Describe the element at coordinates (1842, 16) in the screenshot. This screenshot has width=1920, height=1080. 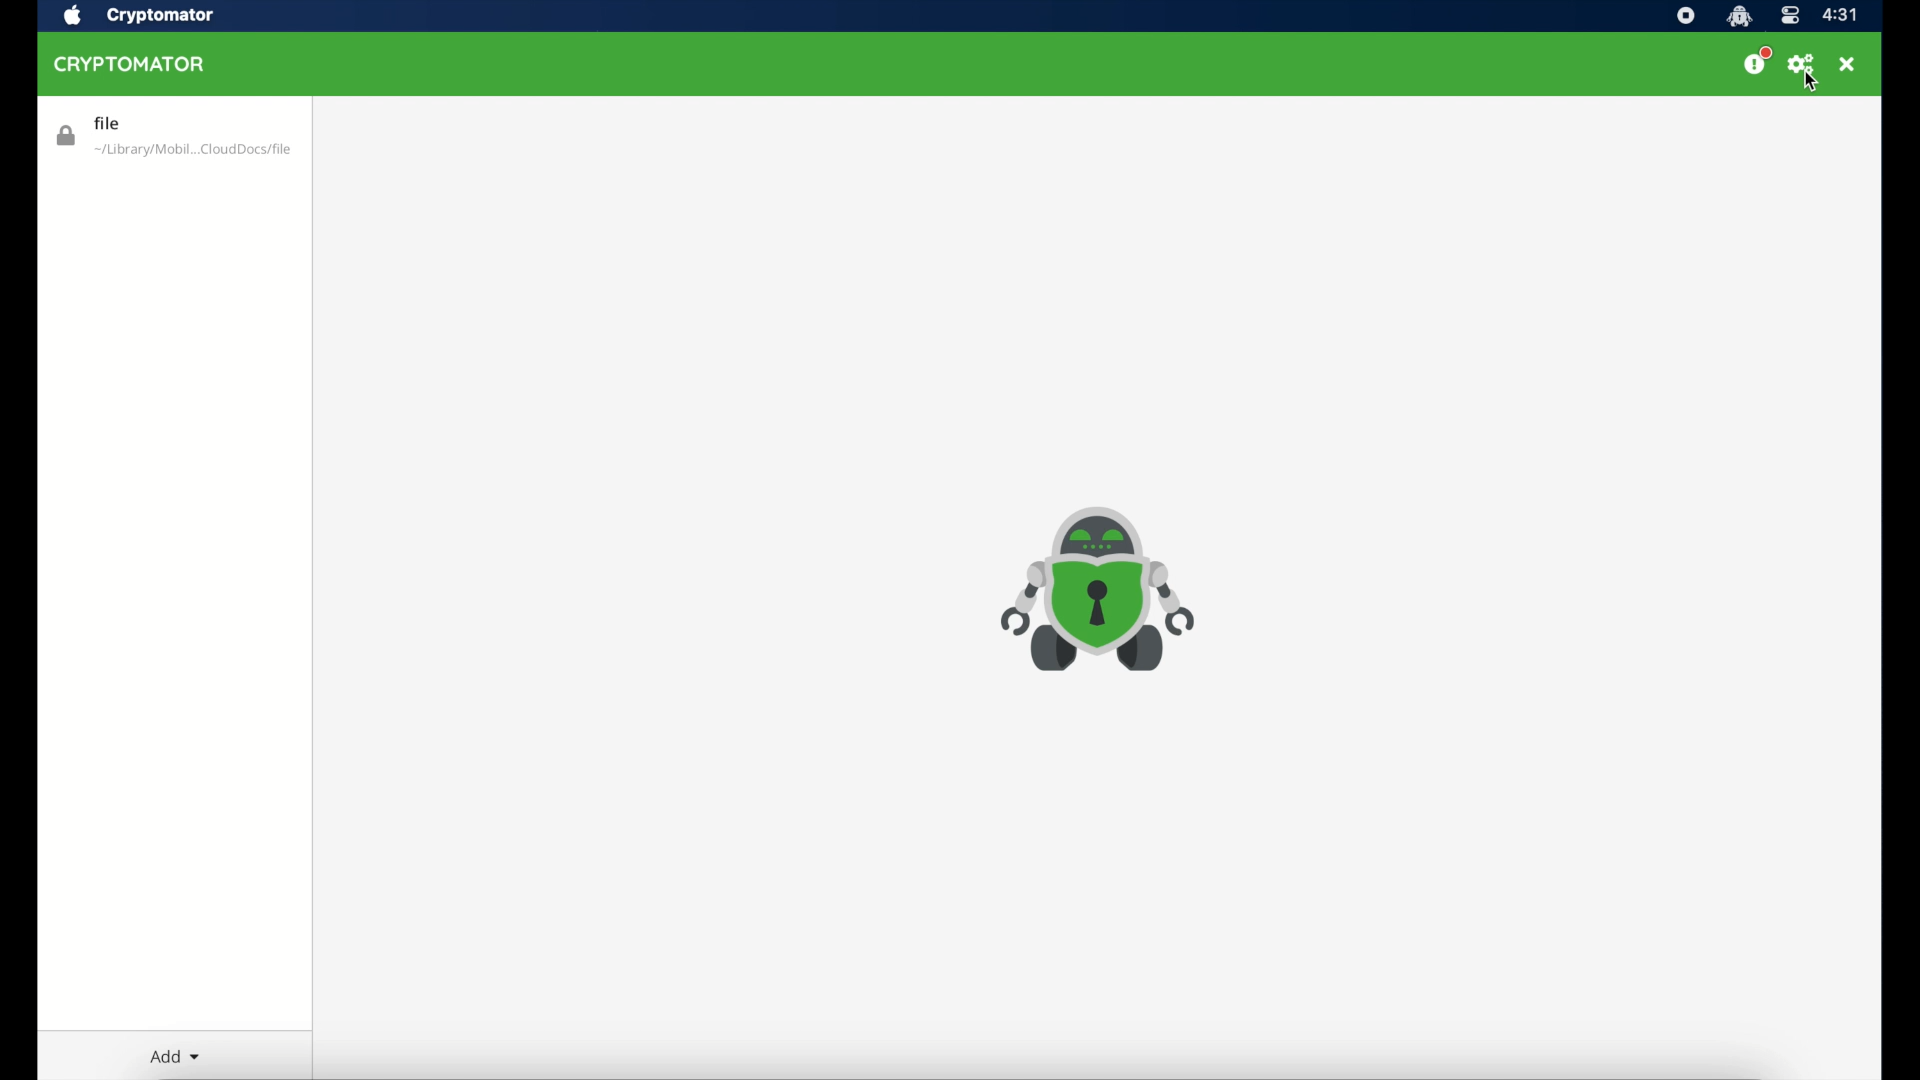
I see `time` at that location.